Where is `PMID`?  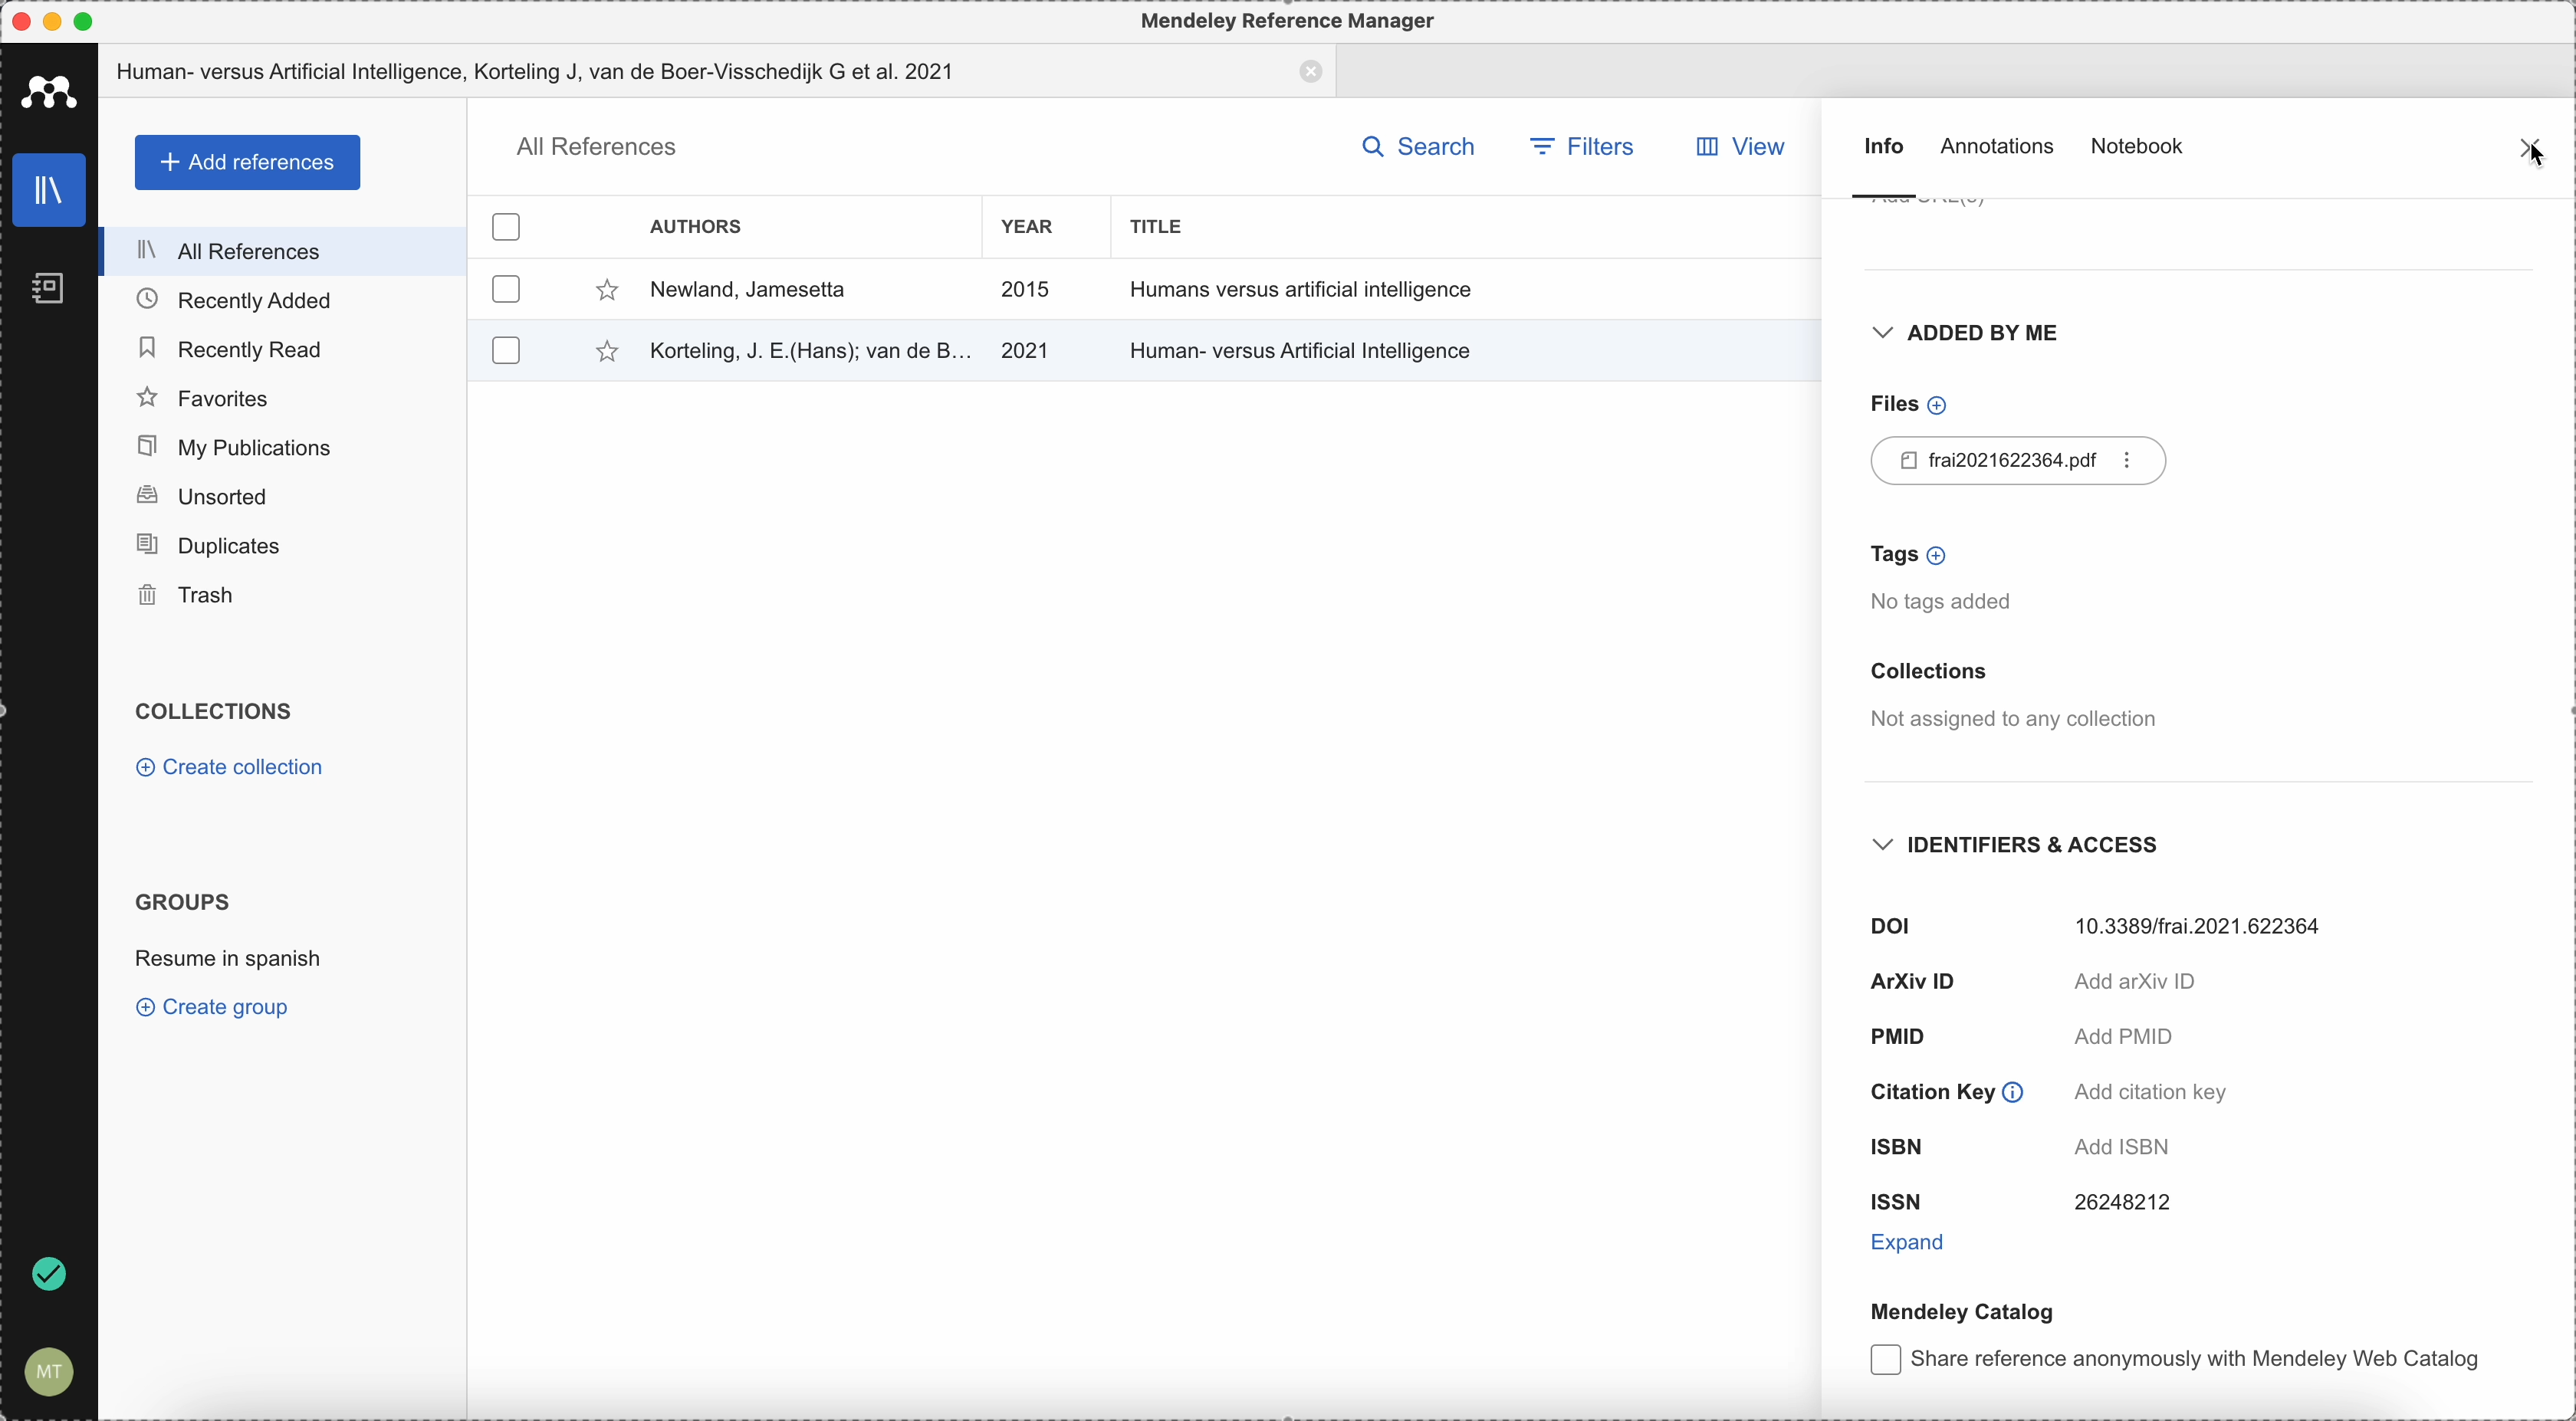
PMID is located at coordinates (2020, 1039).